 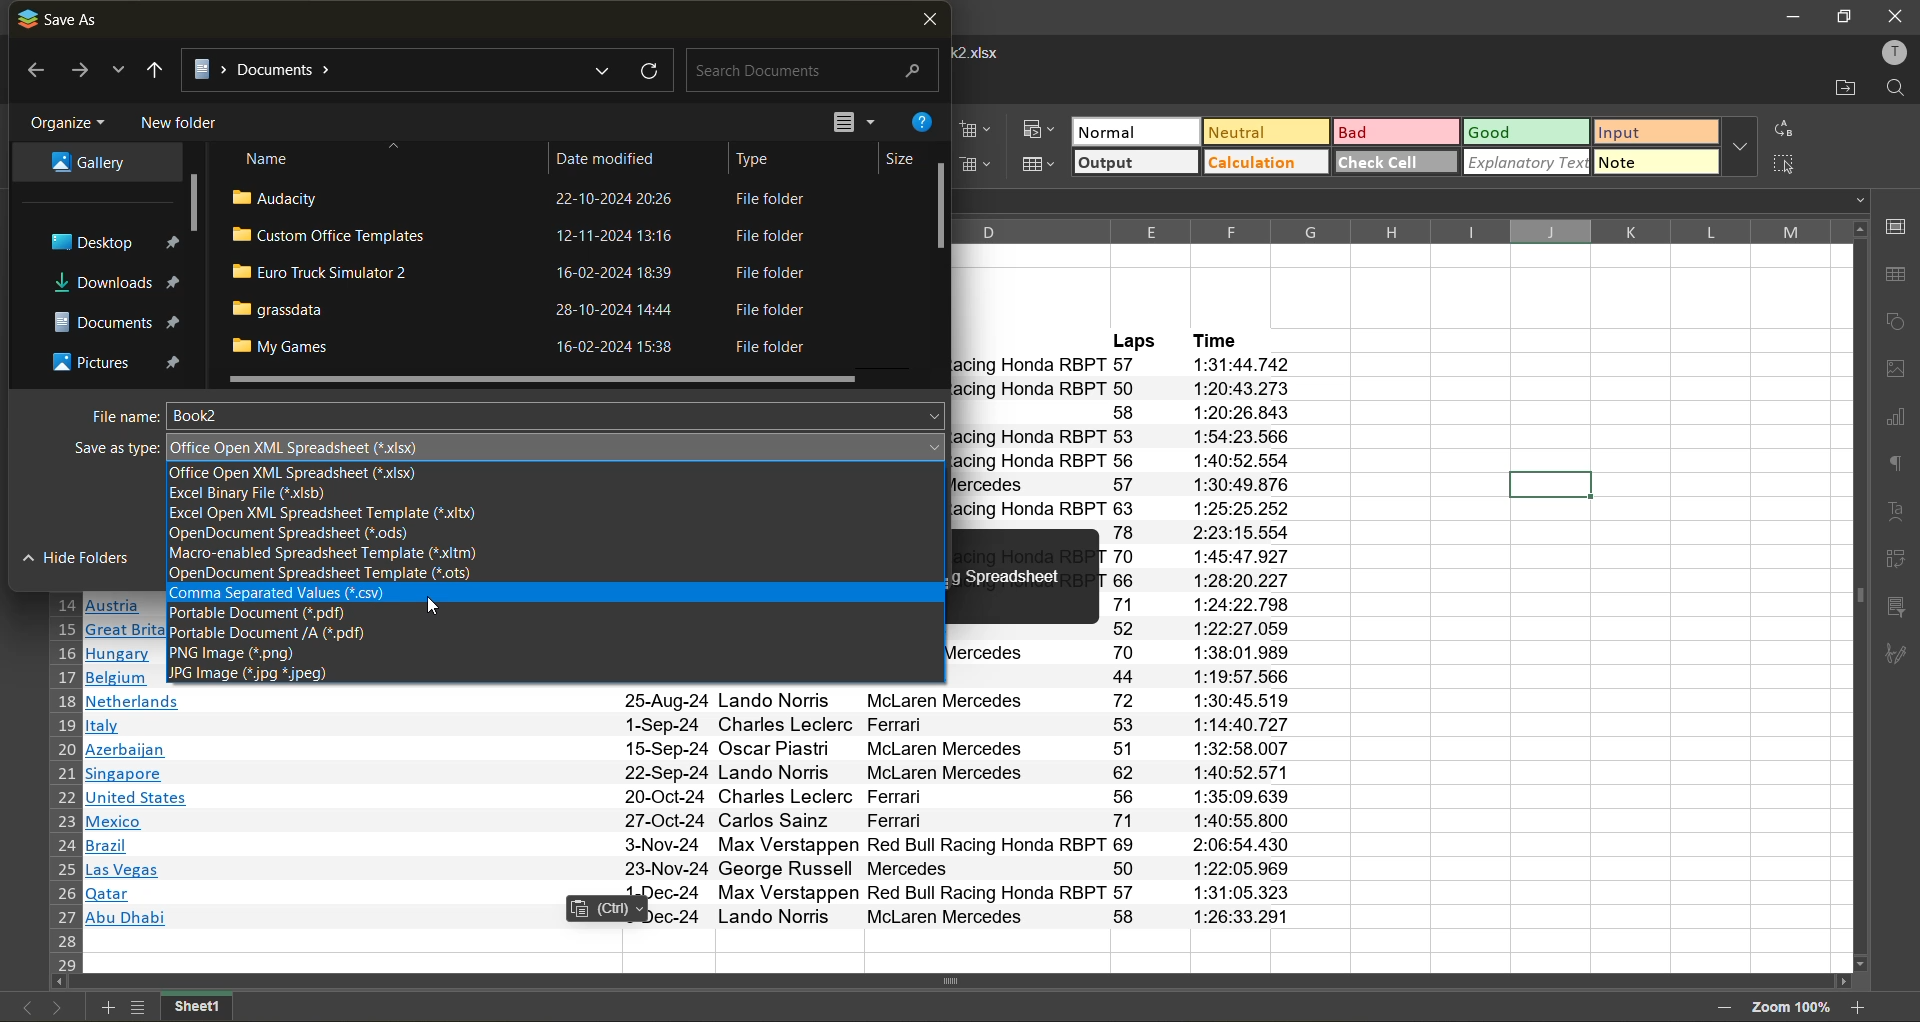 What do you see at coordinates (697, 822) in the screenshot?
I see `text info` at bounding box center [697, 822].